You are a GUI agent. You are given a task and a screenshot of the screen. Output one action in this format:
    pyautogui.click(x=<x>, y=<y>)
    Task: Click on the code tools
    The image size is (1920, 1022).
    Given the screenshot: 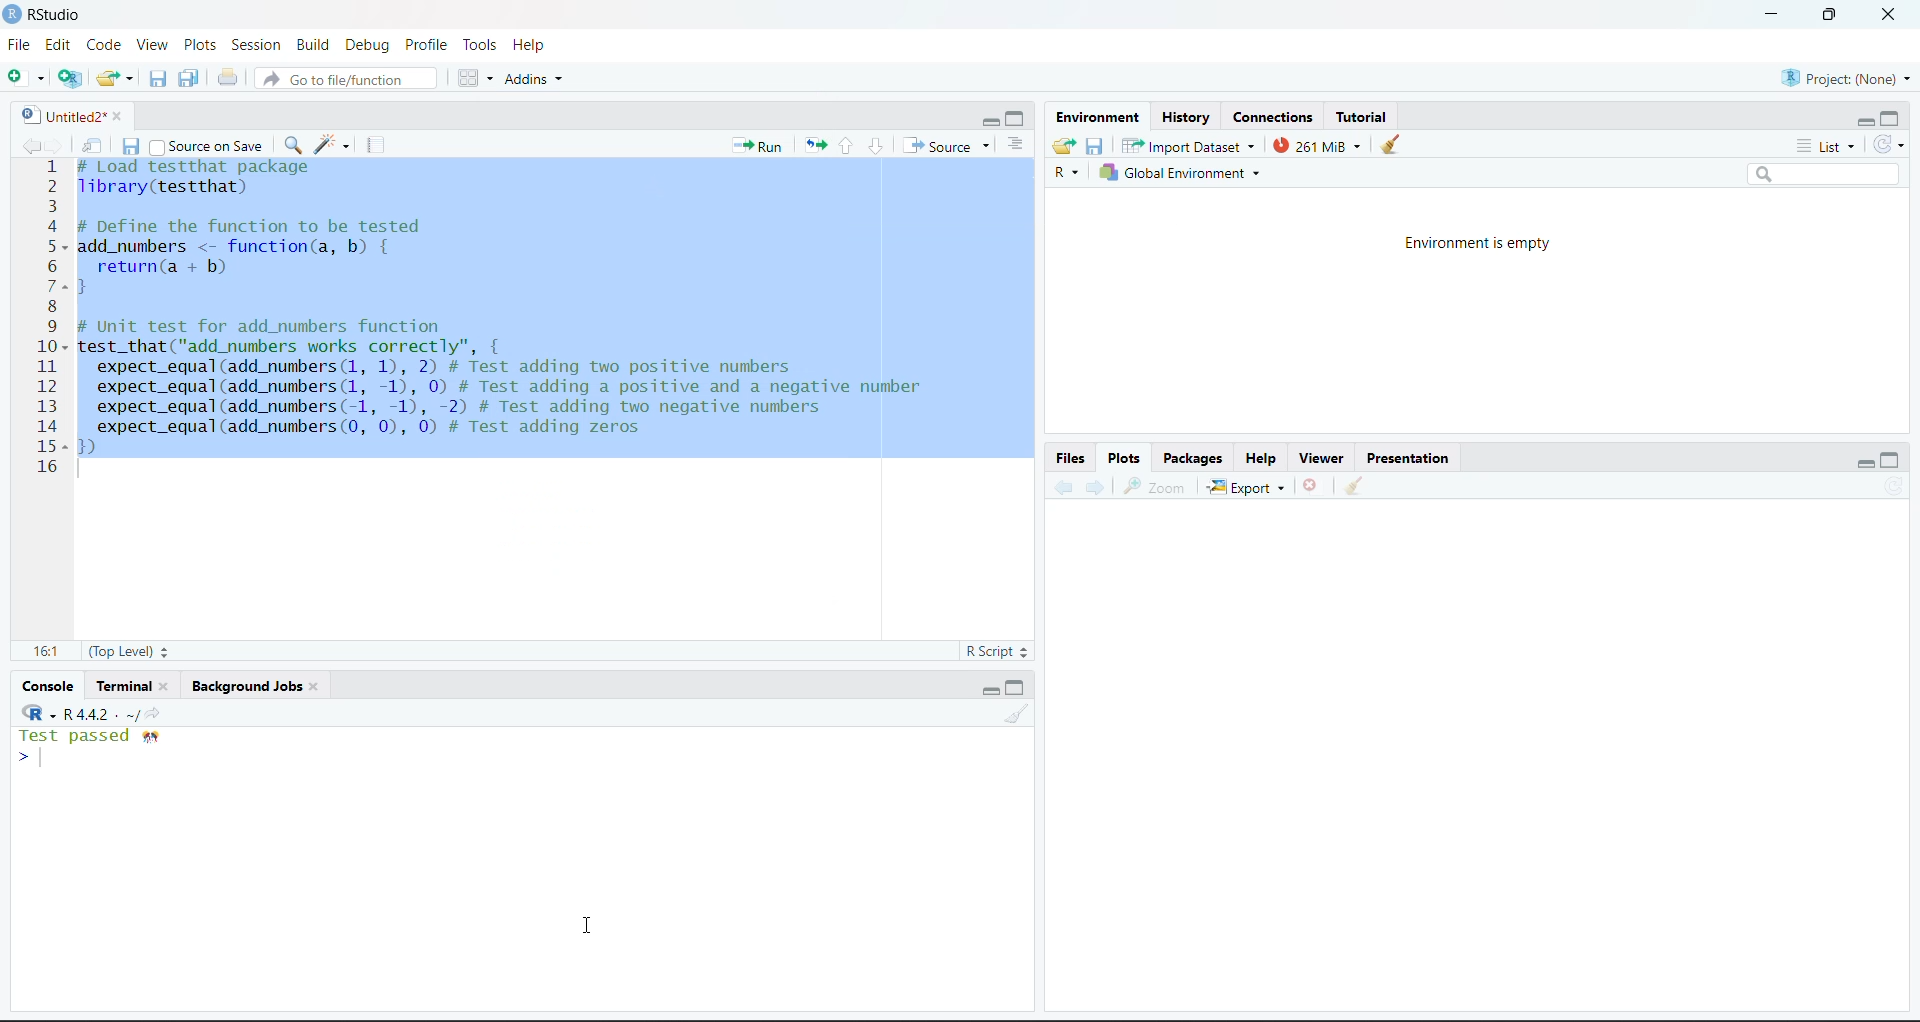 What is the action you would take?
    pyautogui.click(x=332, y=143)
    